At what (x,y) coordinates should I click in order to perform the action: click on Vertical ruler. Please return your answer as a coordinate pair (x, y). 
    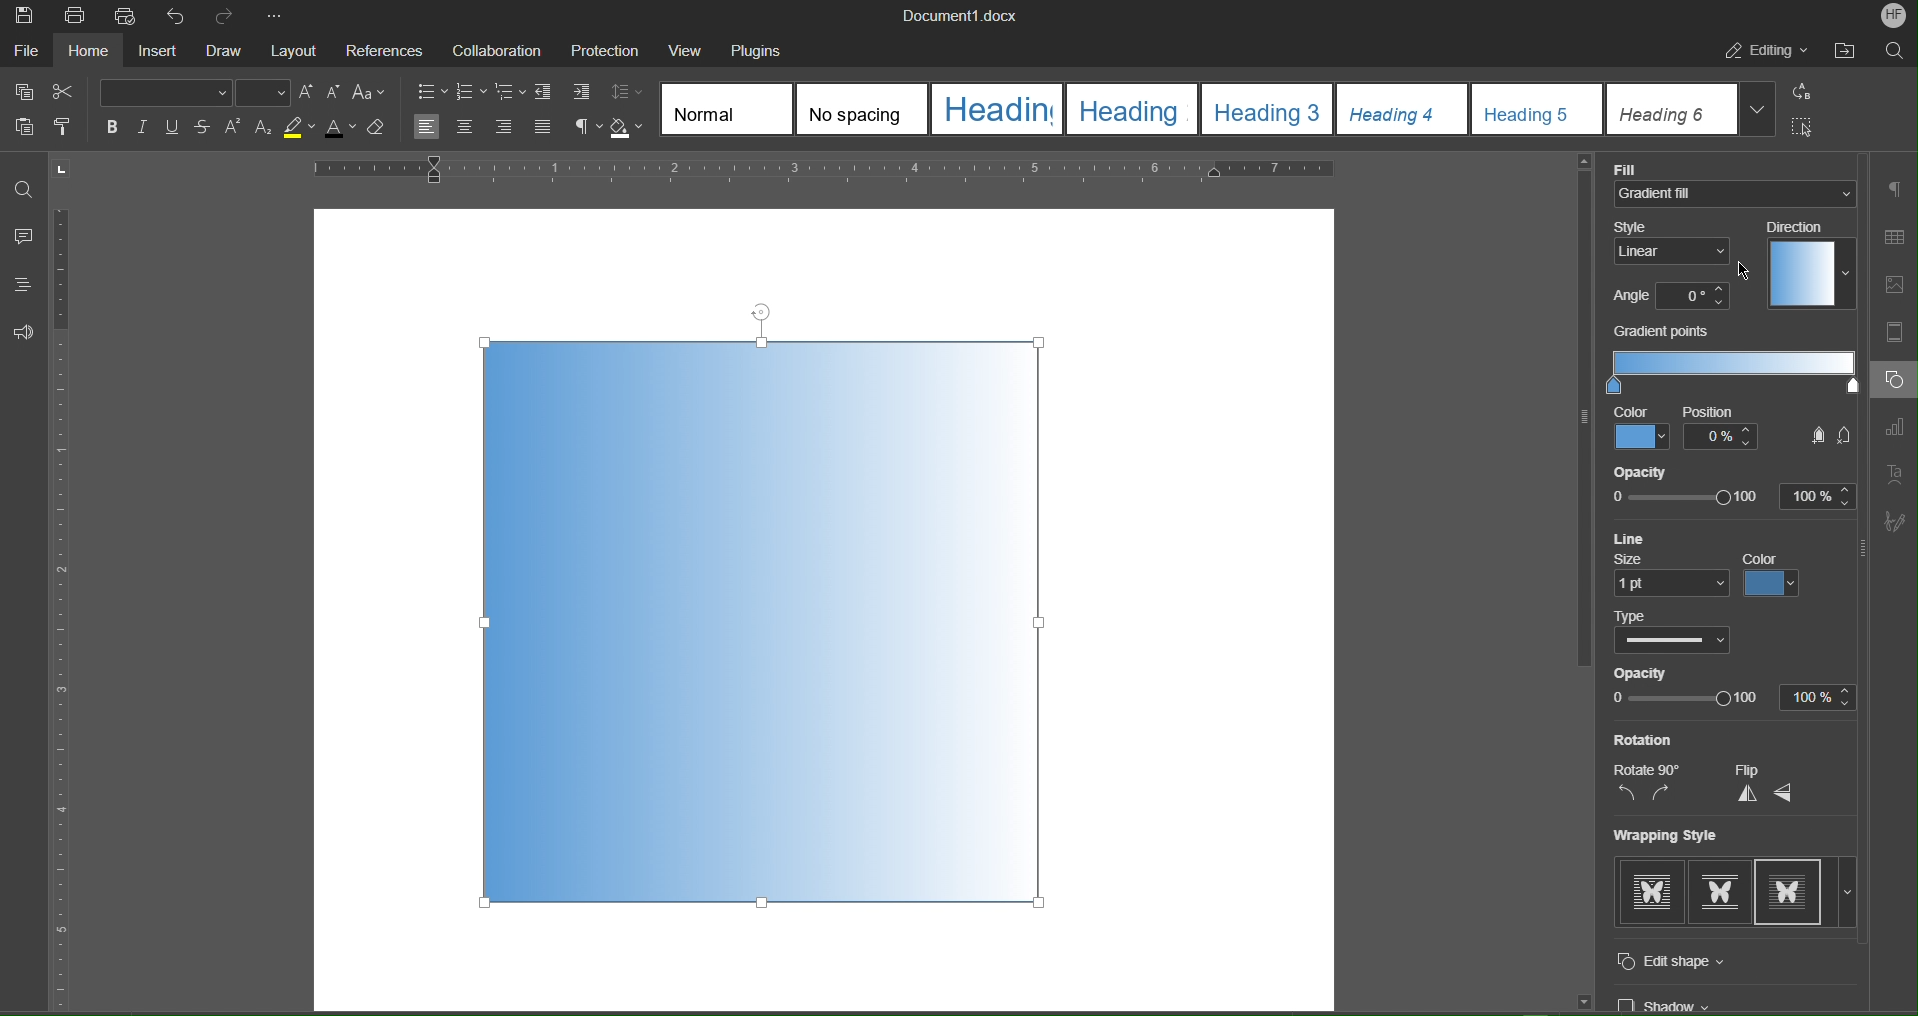
    Looking at the image, I should click on (76, 587).